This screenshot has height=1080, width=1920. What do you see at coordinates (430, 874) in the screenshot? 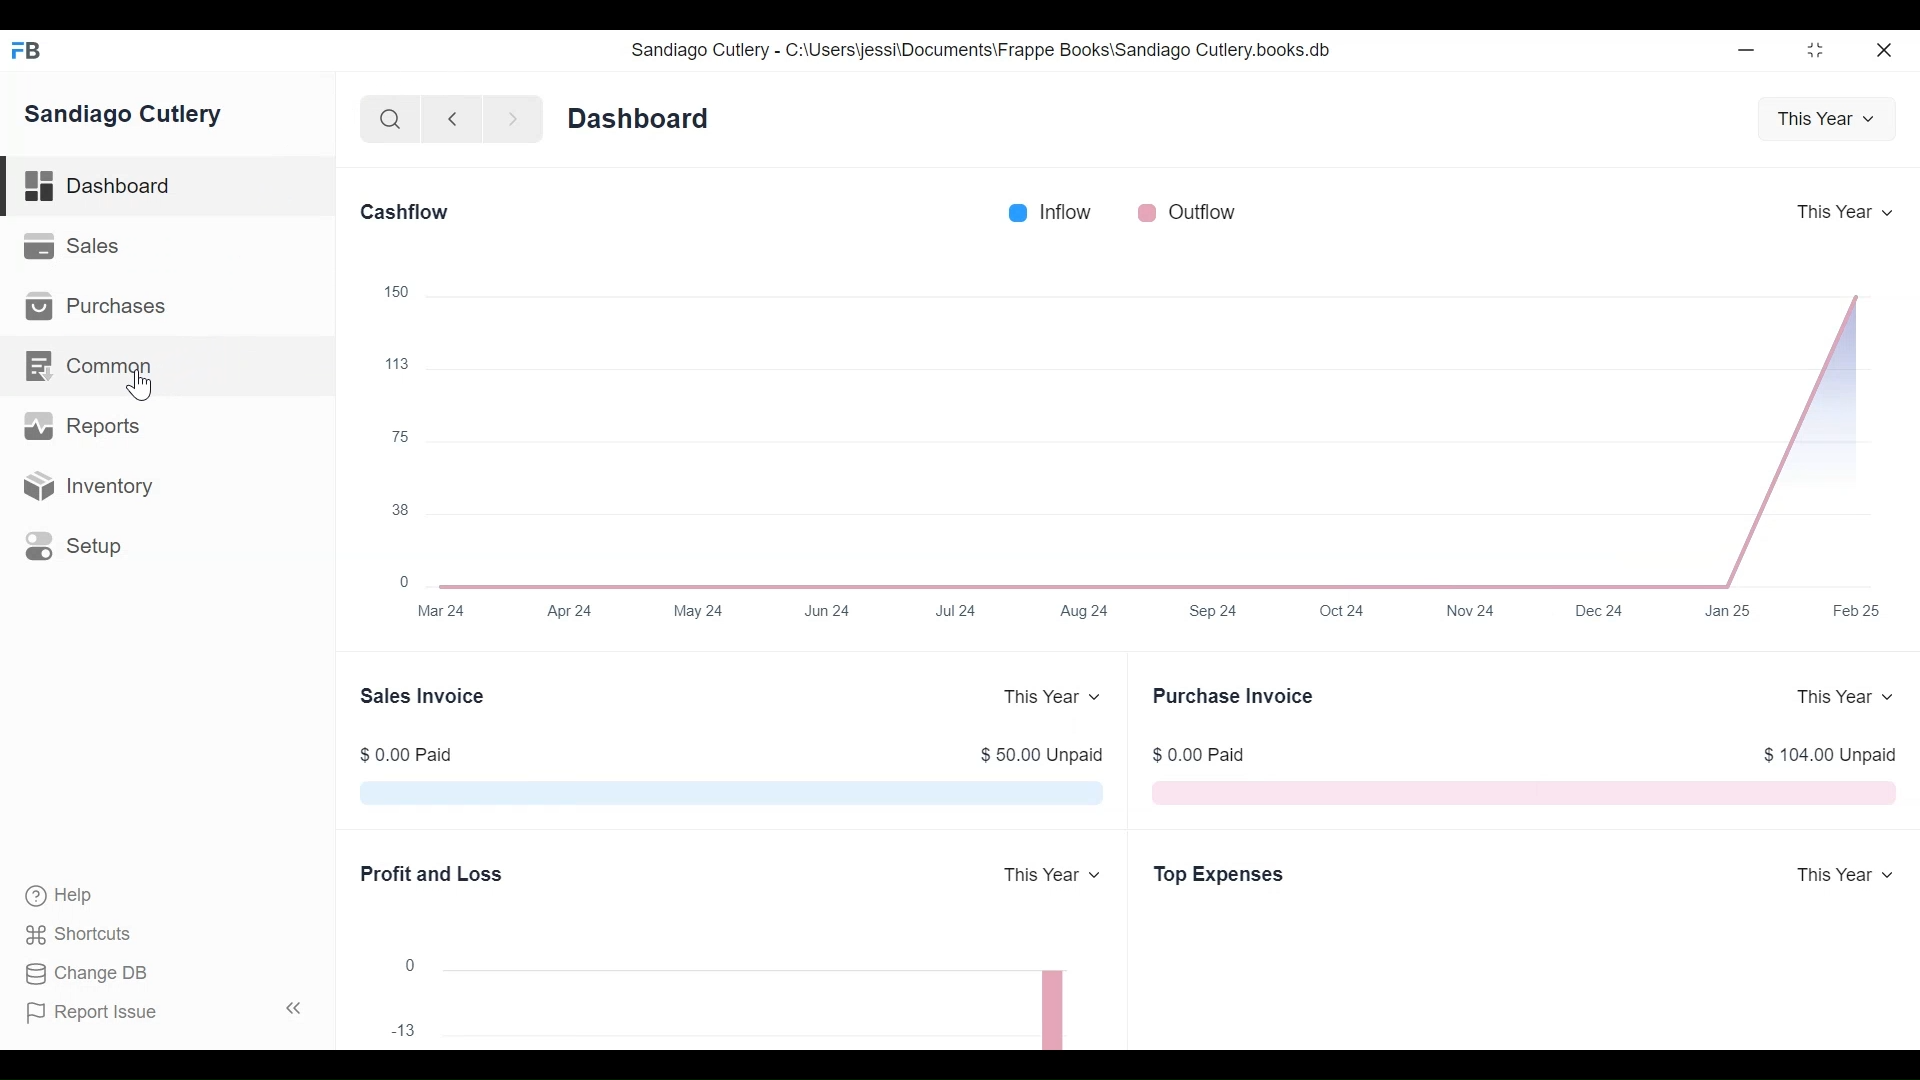
I see `Profit and Loss` at bounding box center [430, 874].